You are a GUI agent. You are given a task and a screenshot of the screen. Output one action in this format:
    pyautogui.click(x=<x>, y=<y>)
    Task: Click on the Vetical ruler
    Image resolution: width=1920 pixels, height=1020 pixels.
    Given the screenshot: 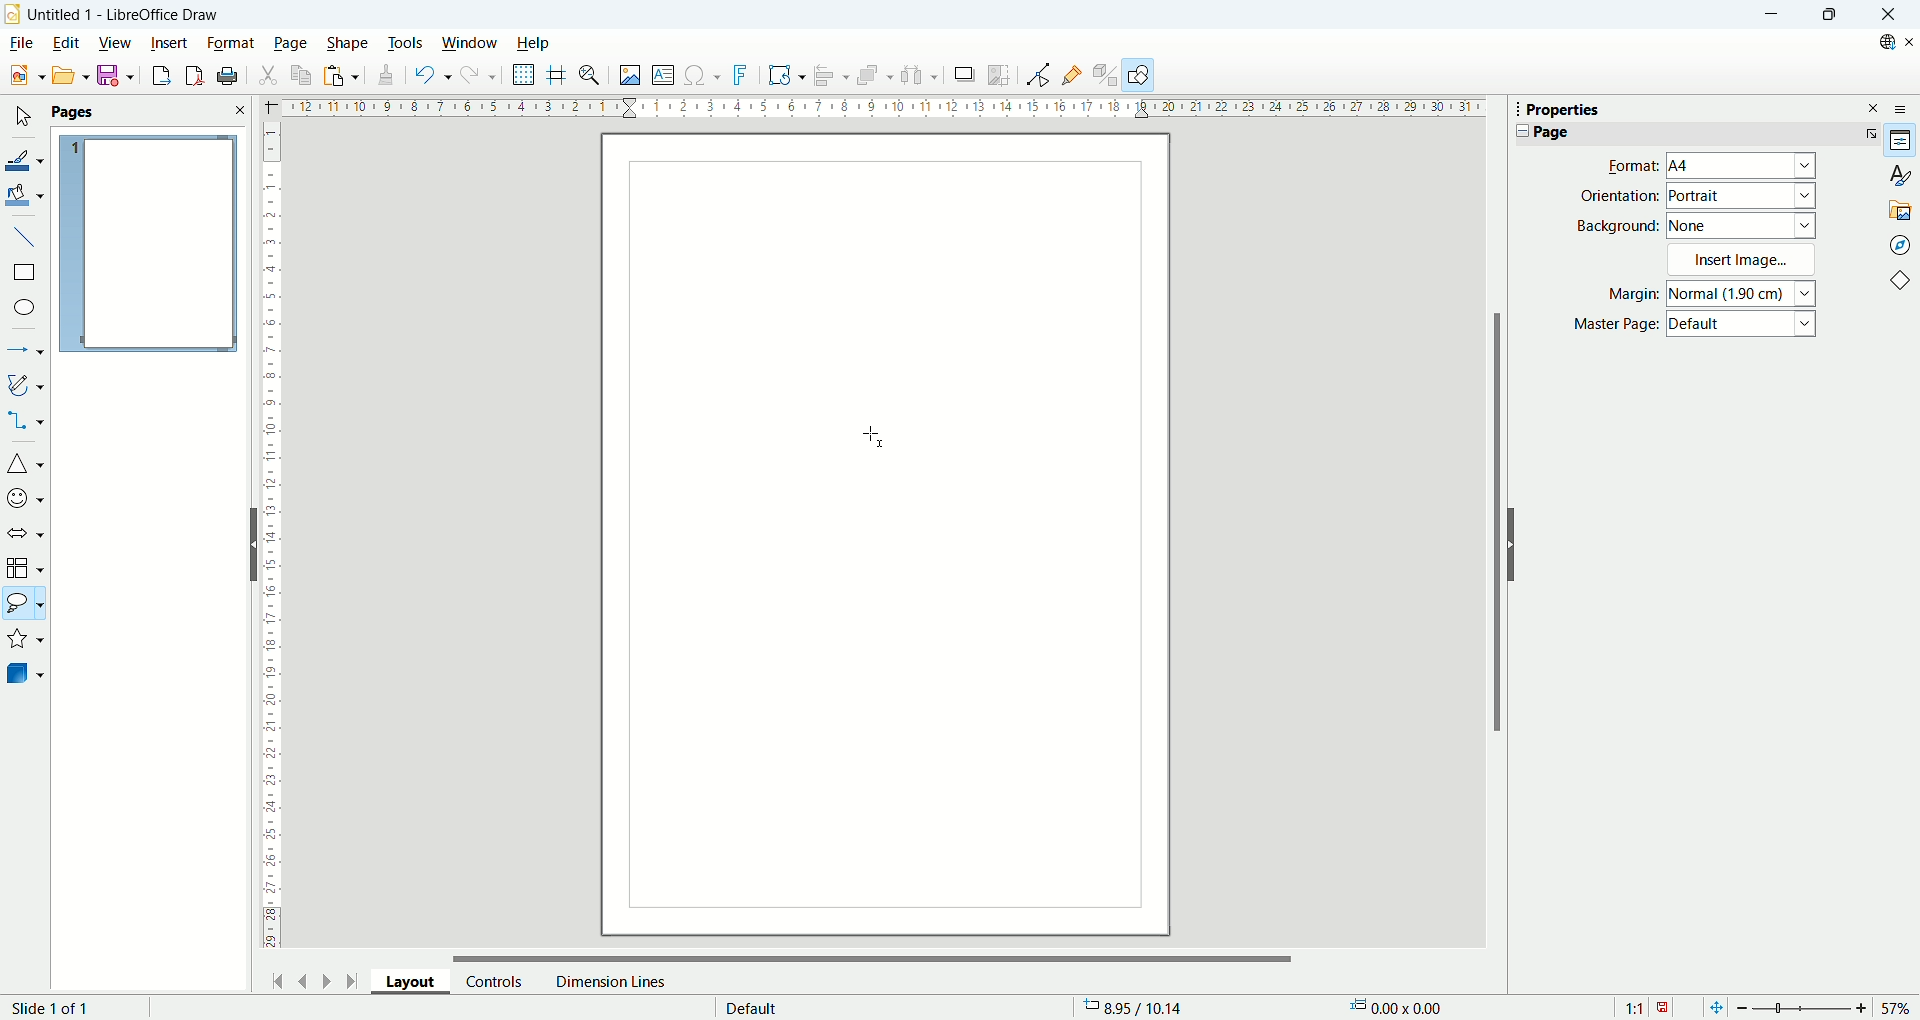 What is the action you would take?
    pyautogui.click(x=272, y=540)
    